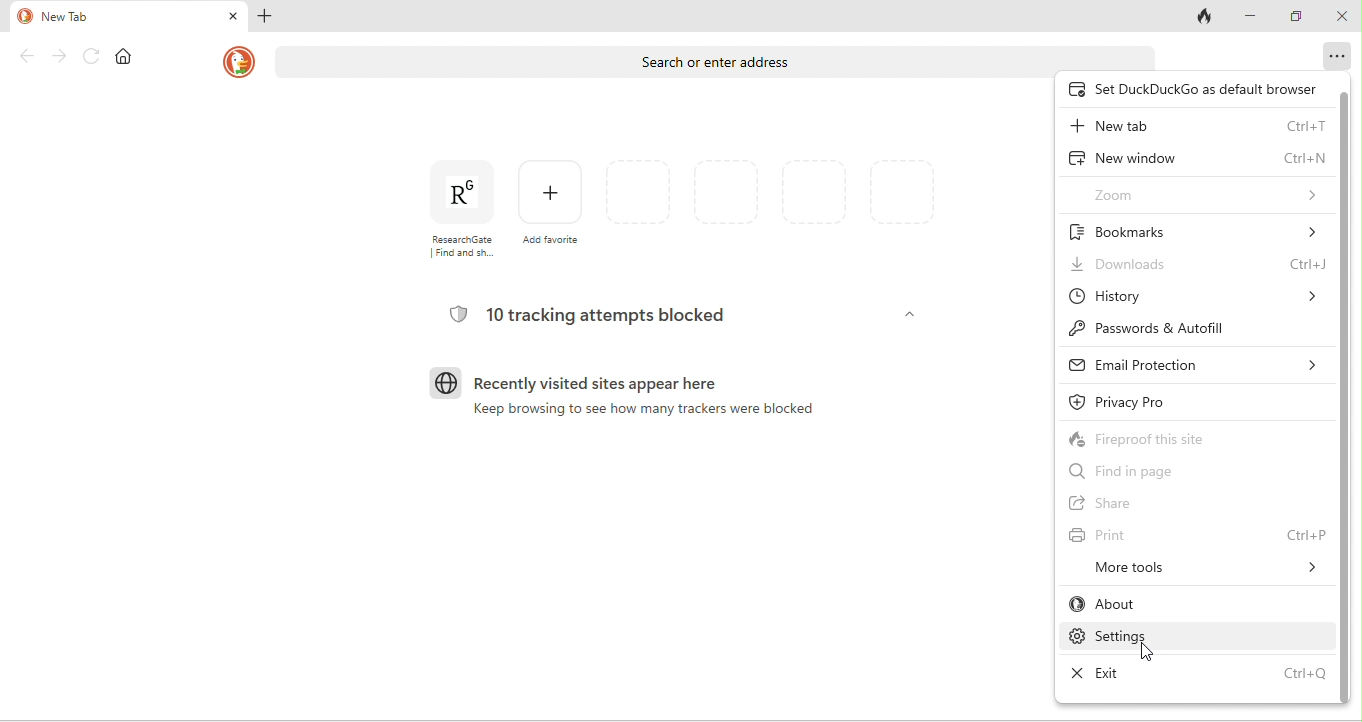 The height and width of the screenshot is (722, 1362). What do you see at coordinates (458, 314) in the screenshot?
I see `tracking logo` at bounding box center [458, 314].